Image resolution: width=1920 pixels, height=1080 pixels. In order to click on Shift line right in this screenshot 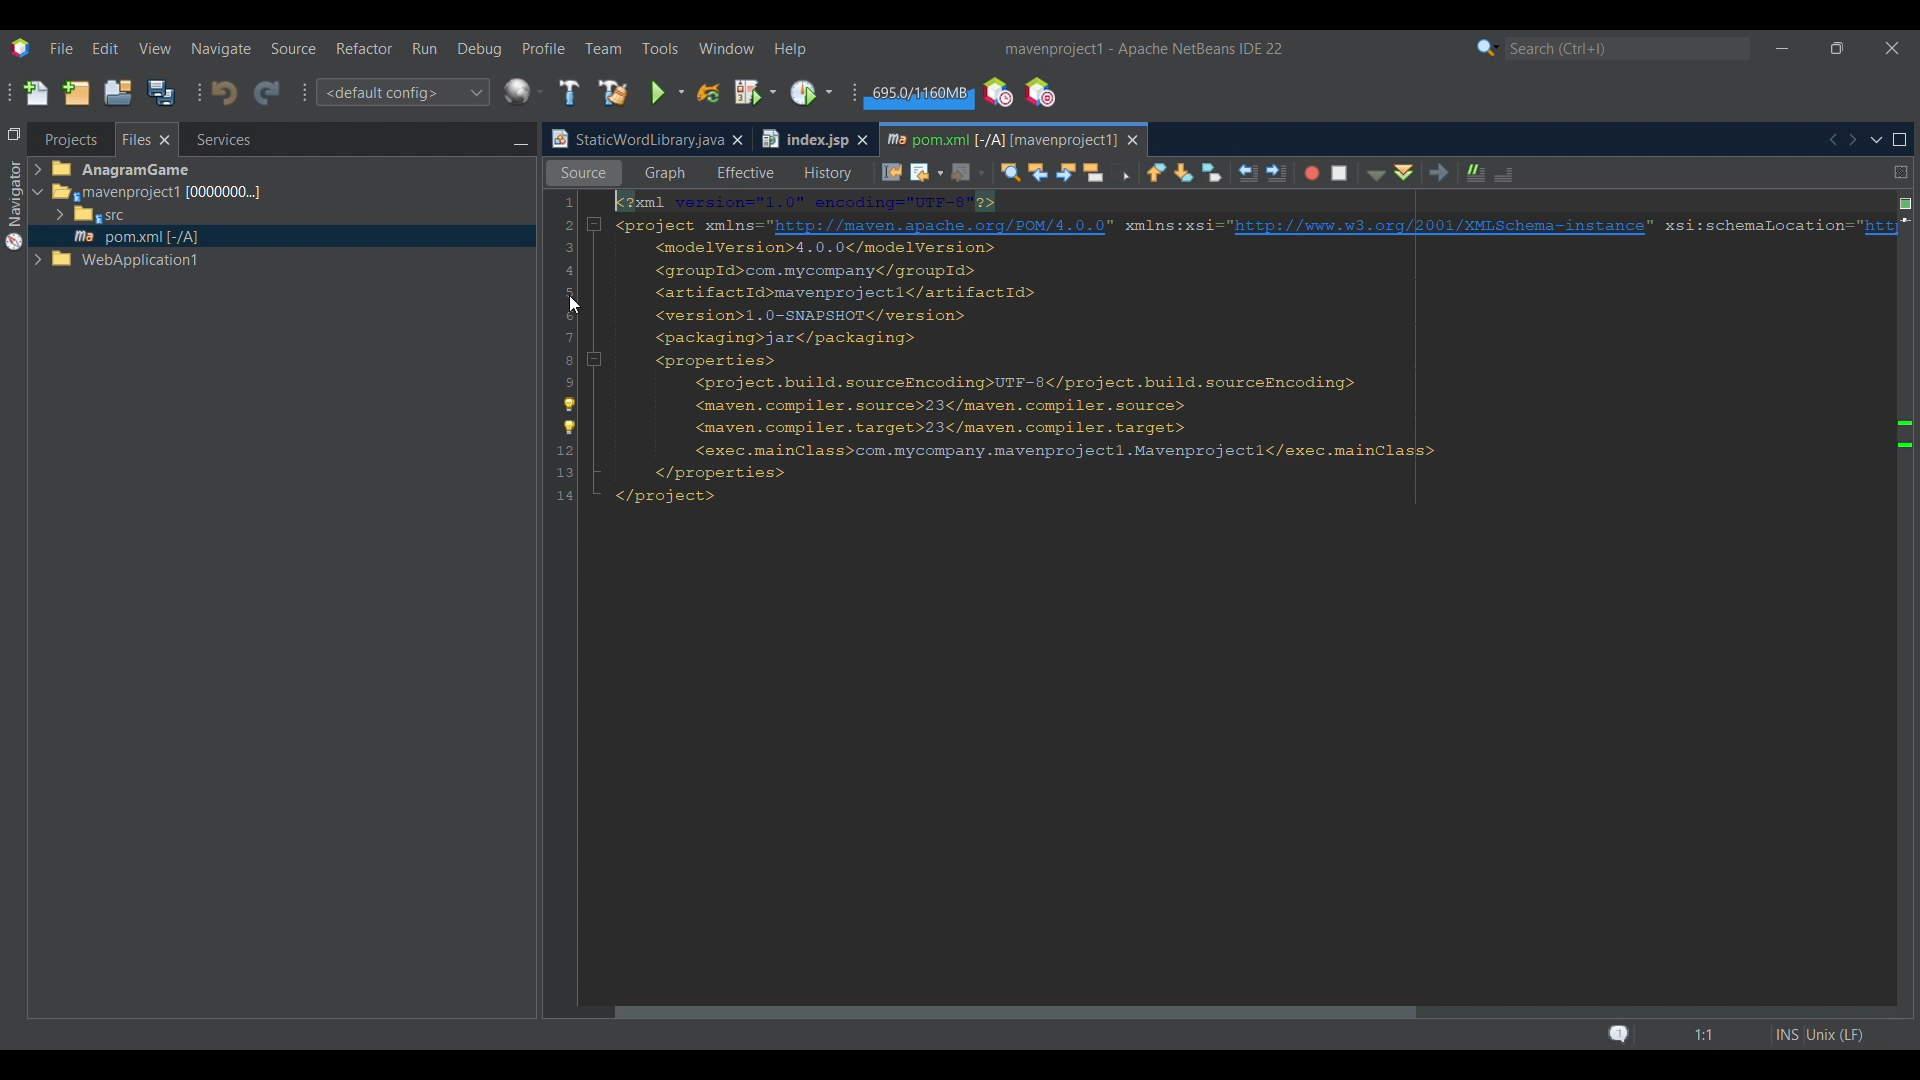, I will do `click(1271, 171)`.